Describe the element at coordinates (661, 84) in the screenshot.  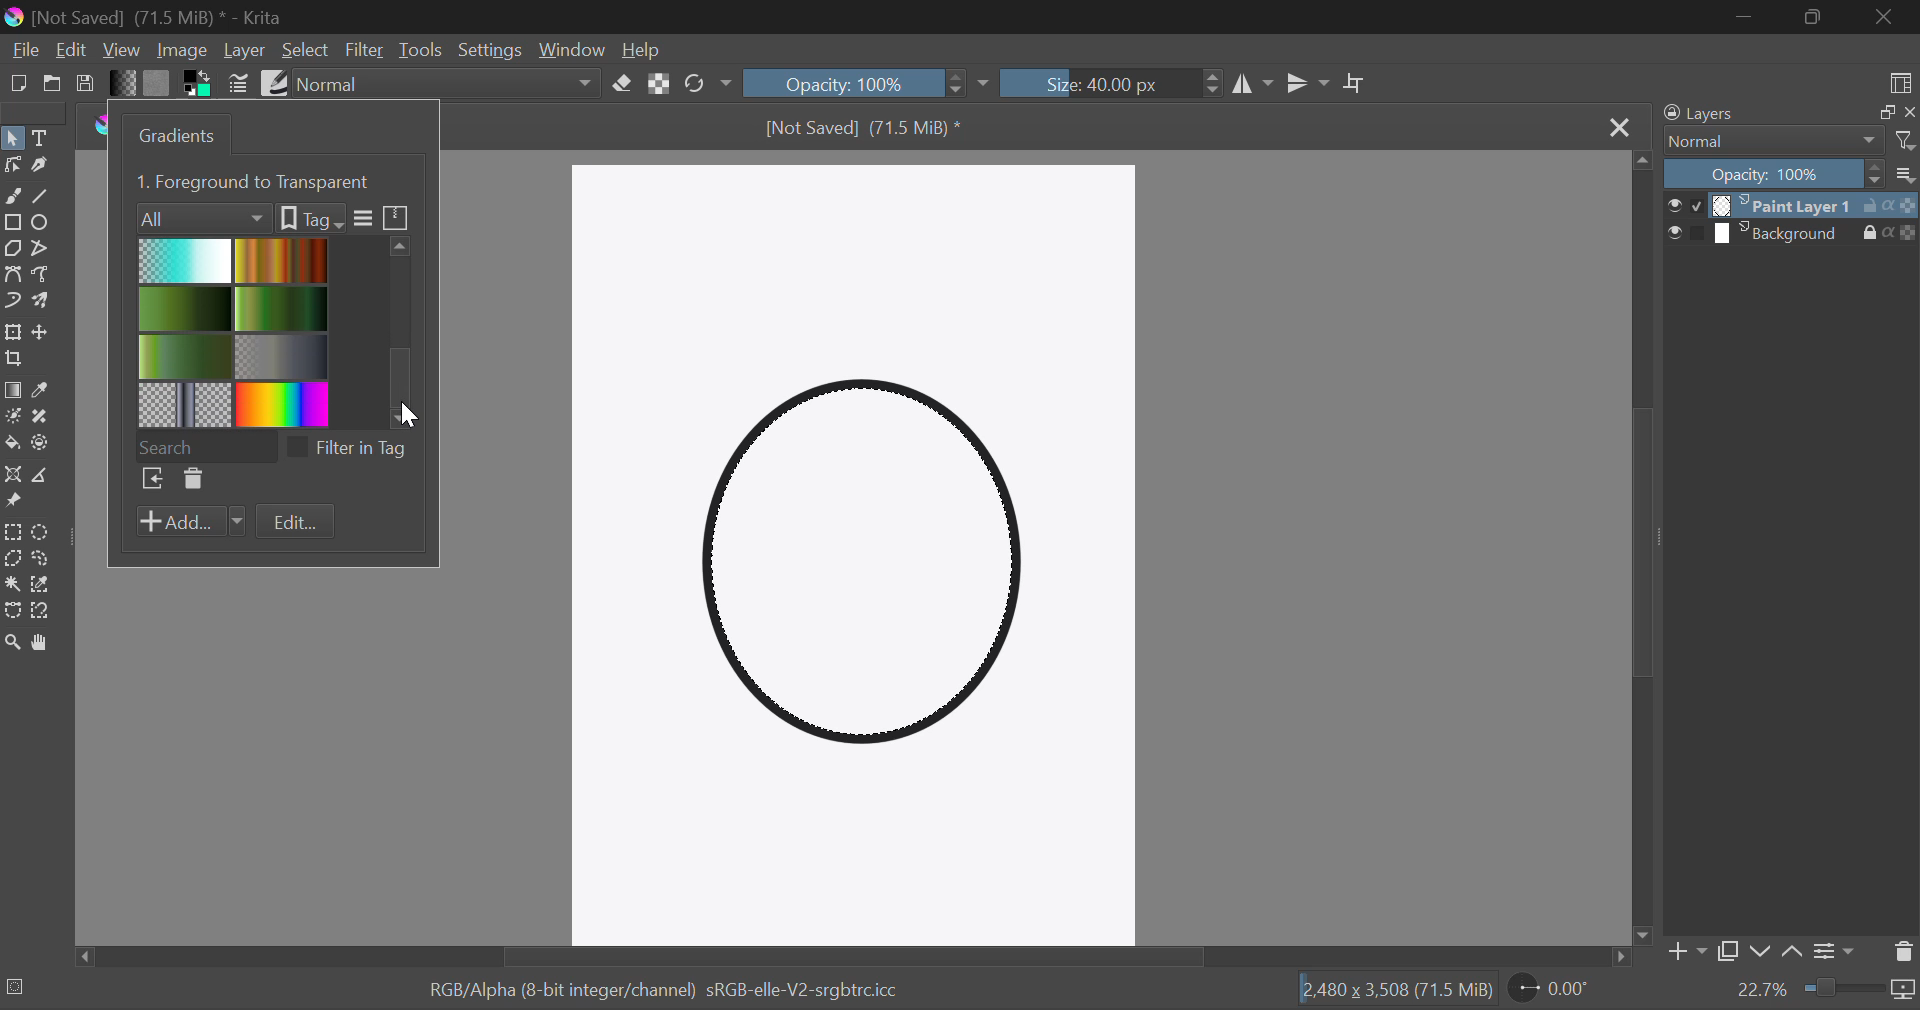
I see `Lock Alpha` at that location.